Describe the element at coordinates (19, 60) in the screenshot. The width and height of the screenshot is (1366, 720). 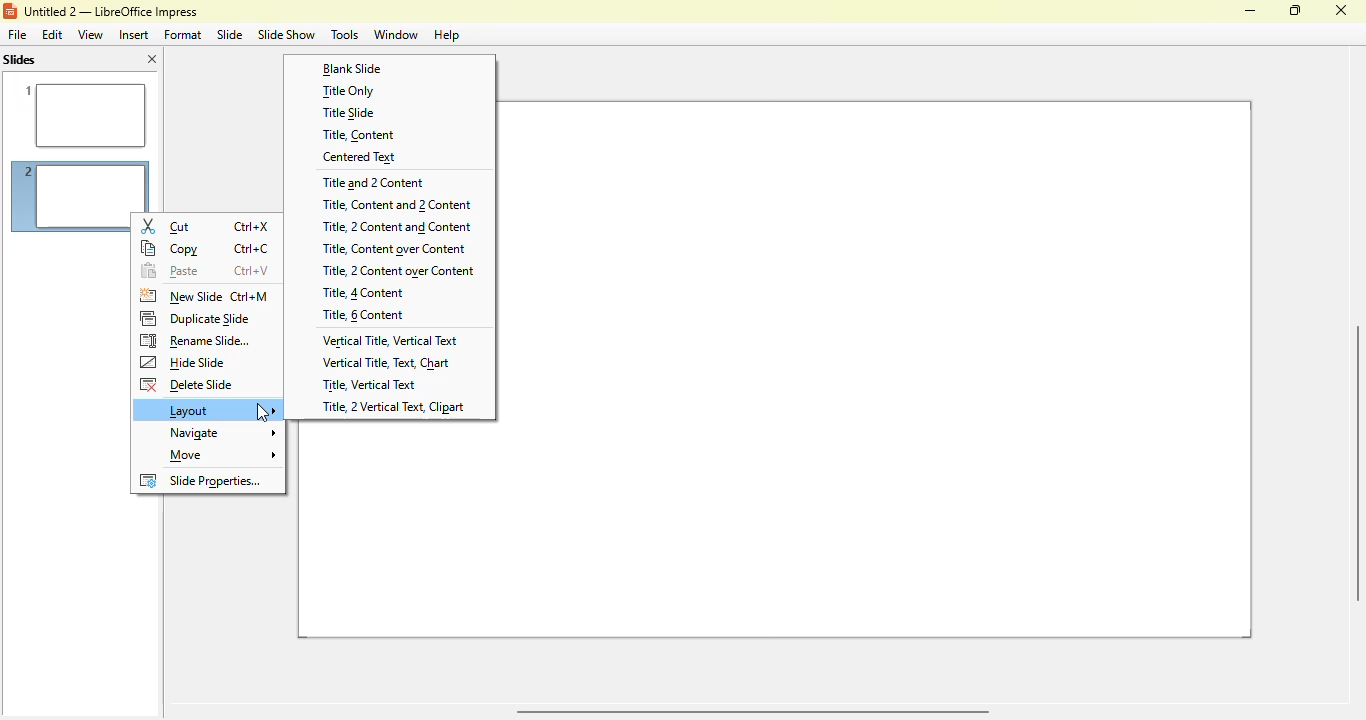
I see `slides` at that location.